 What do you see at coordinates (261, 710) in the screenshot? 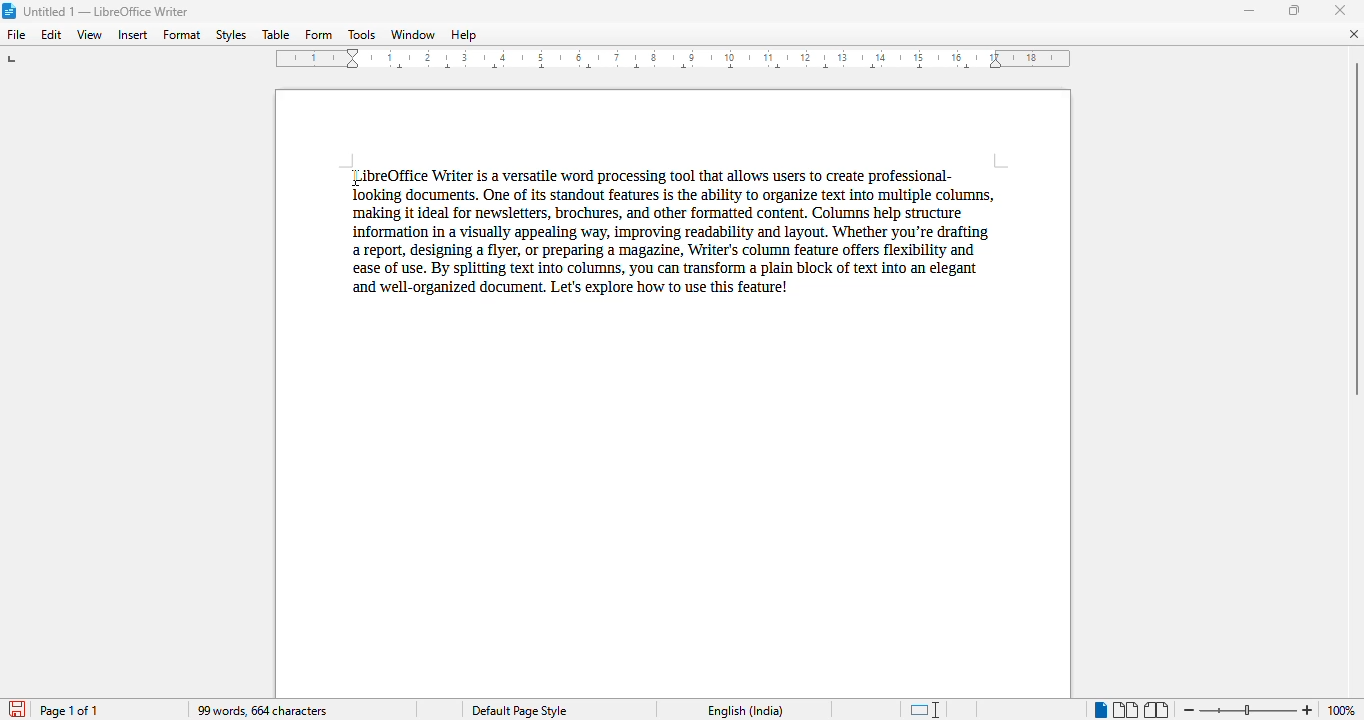
I see `99 words, 664 characters` at bounding box center [261, 710].